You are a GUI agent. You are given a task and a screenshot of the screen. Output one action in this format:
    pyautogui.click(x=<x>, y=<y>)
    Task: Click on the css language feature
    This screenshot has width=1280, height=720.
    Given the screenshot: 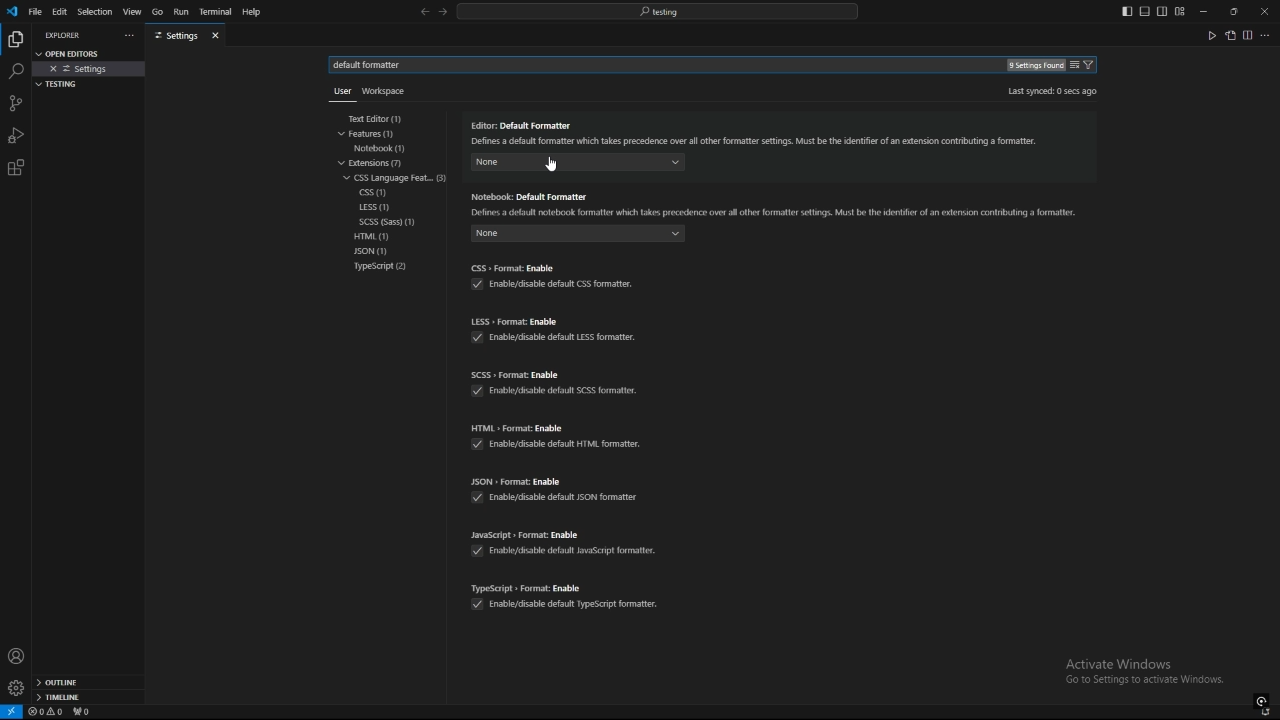 What is the action you would take?
    pyautogui.click(x=398, y=177)
    